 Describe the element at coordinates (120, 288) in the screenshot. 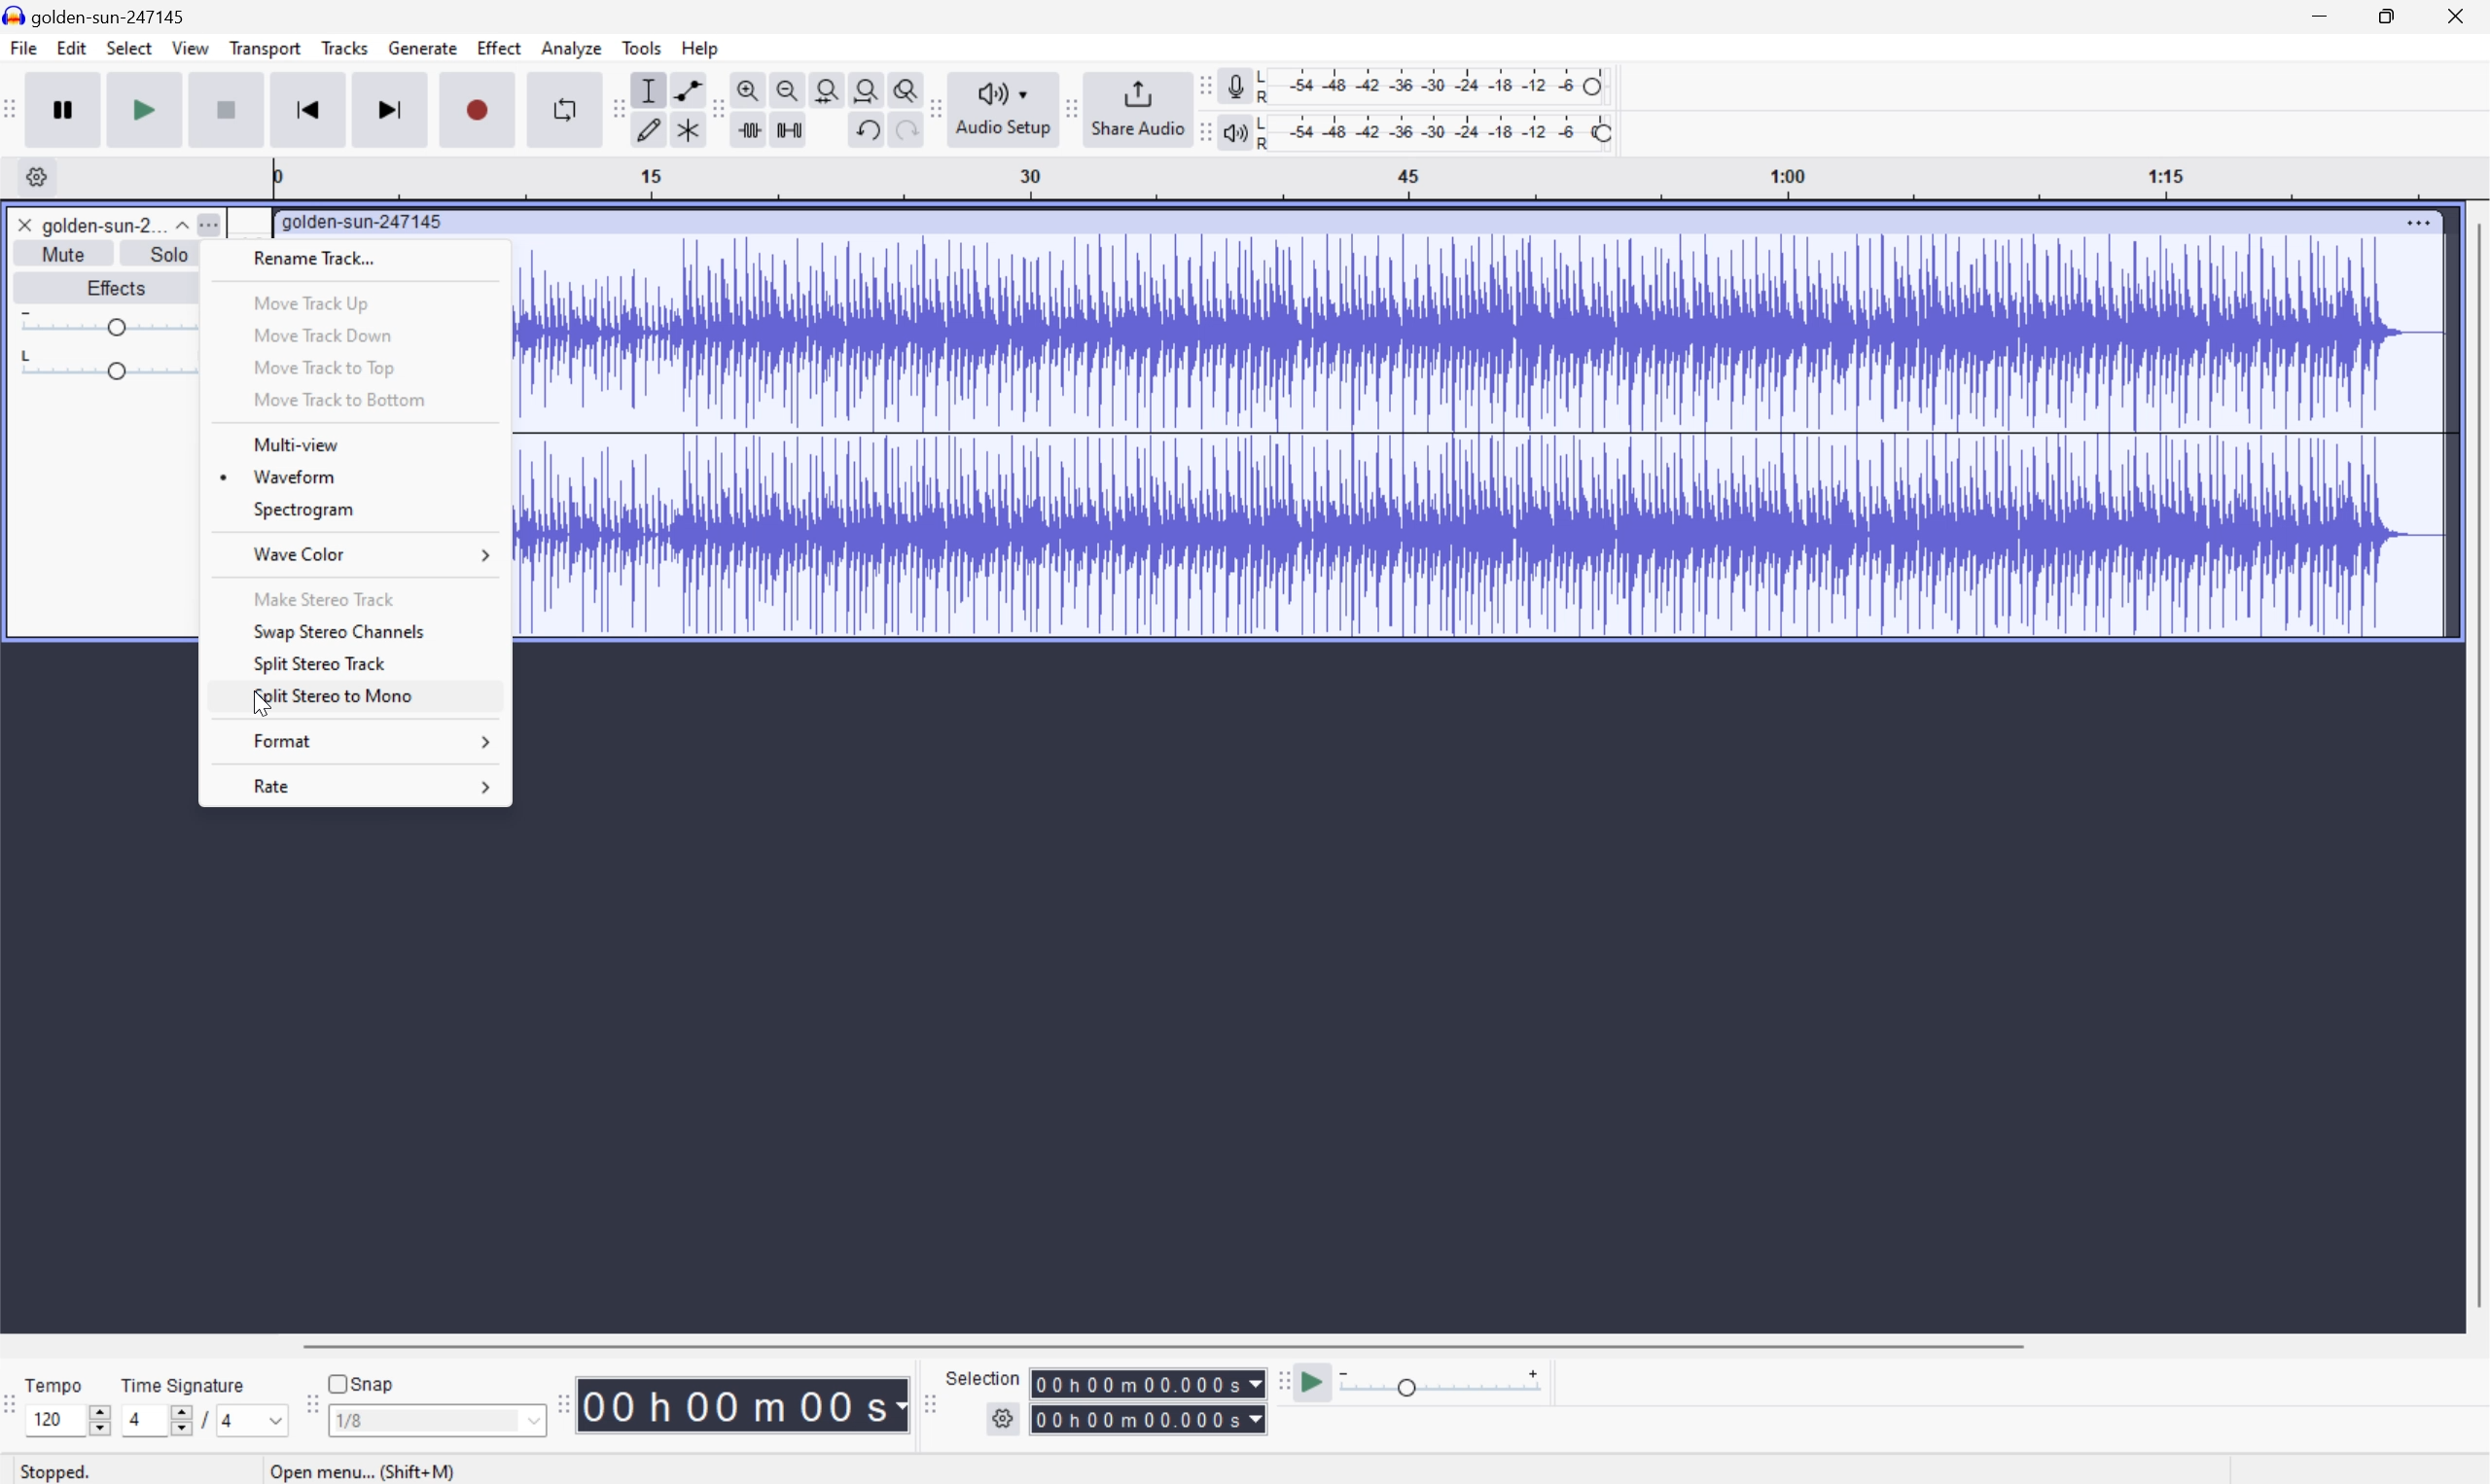

I see `Effects` at that location.